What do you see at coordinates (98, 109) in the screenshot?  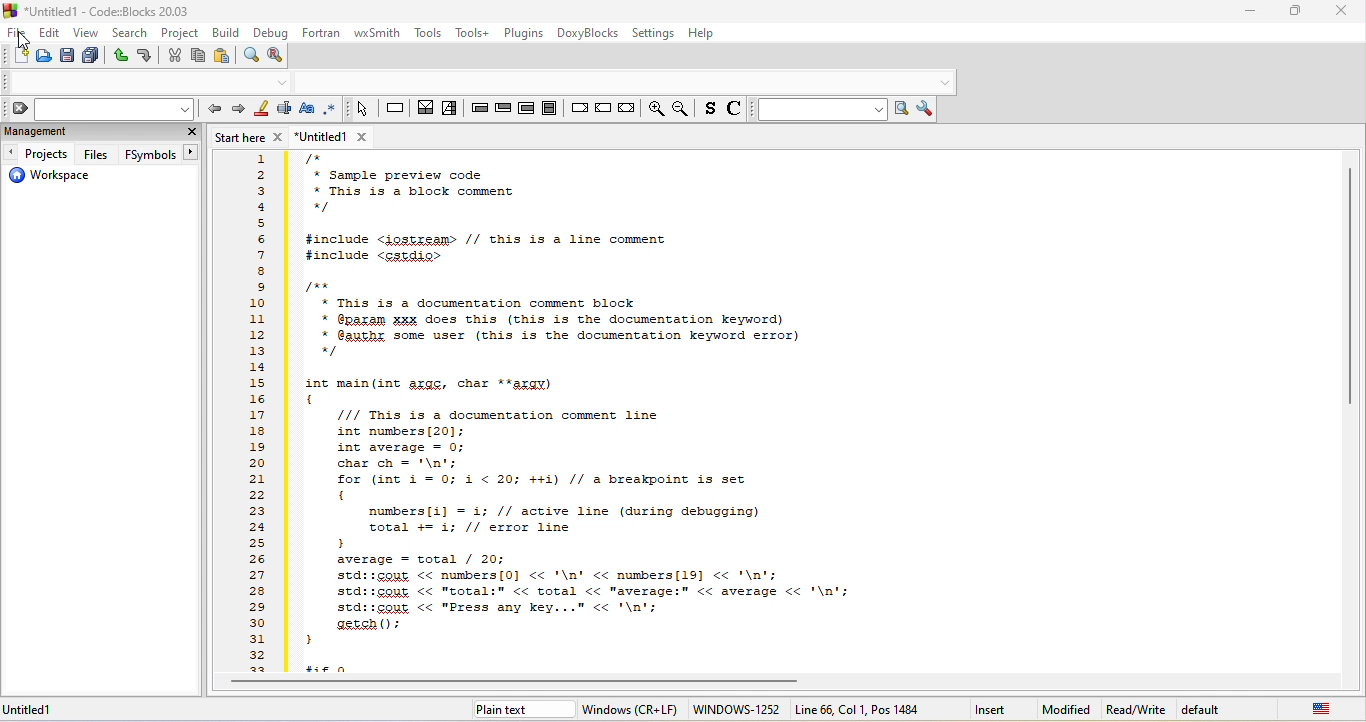 I see `clear` at bounding box center [98, 109].